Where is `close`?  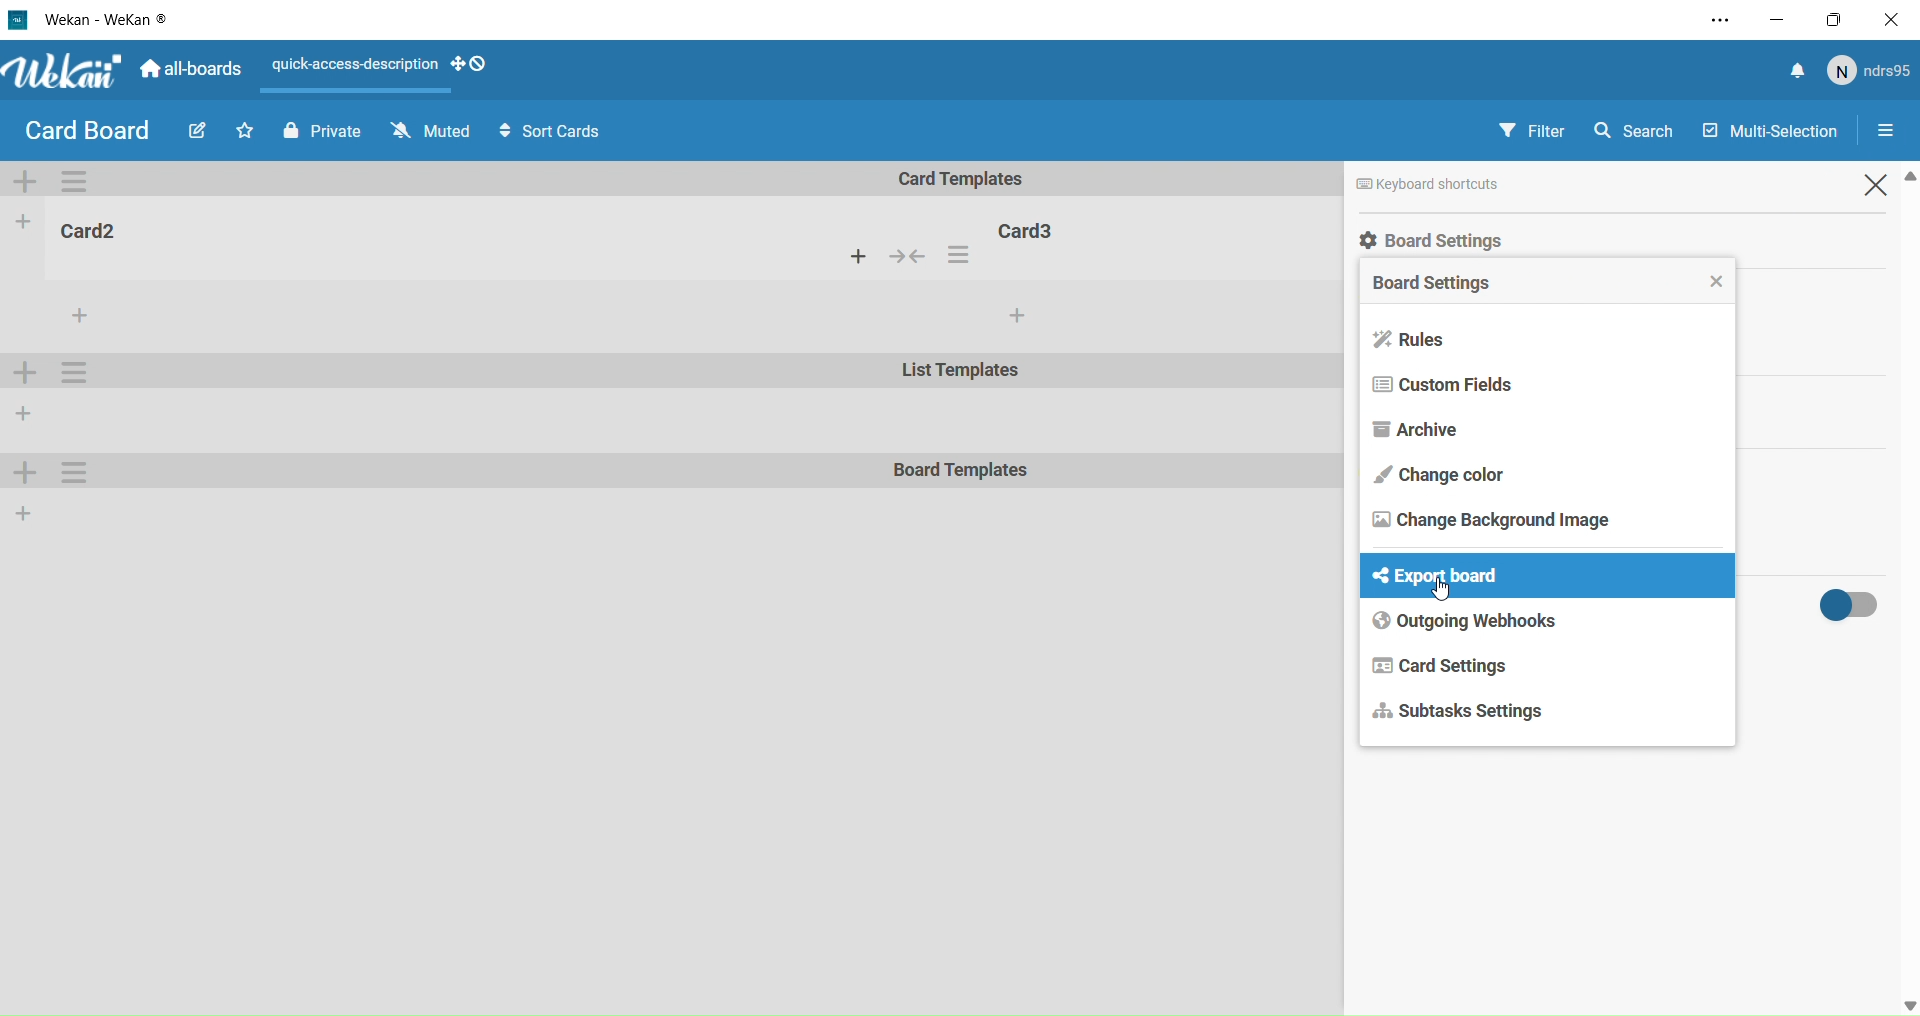
close is located at coordinates (1717, 283).